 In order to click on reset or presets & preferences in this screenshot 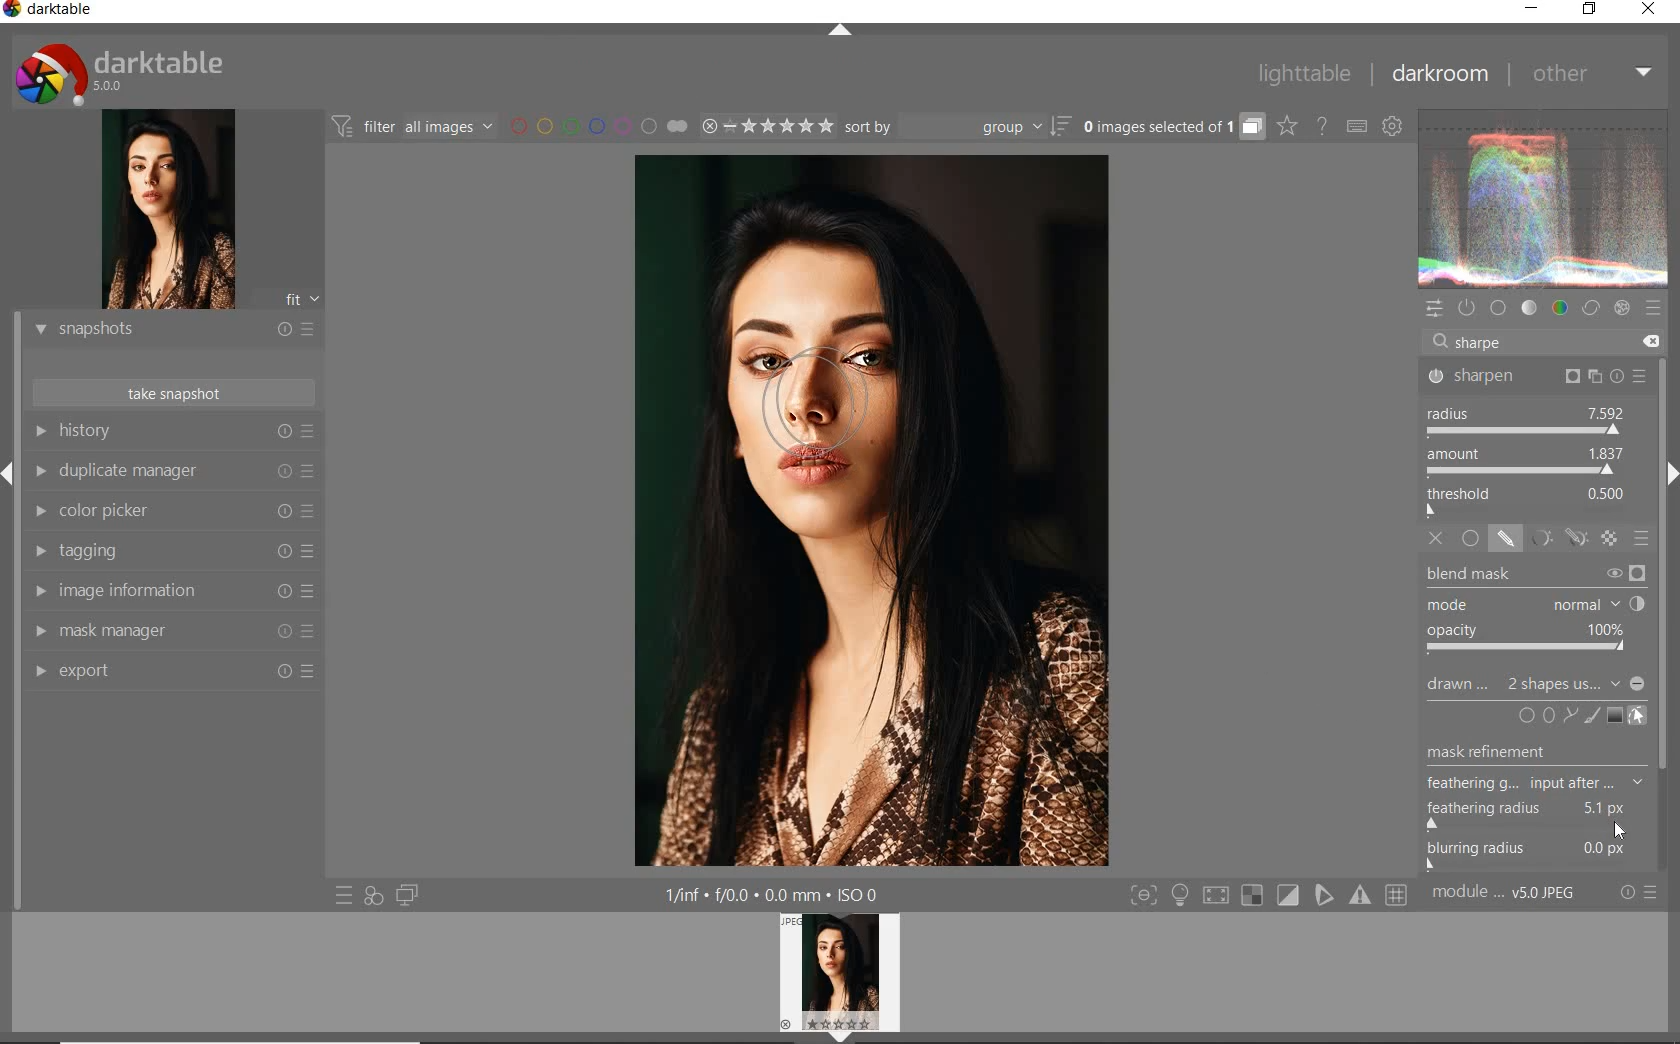, I will do `click(1639, 896)`.